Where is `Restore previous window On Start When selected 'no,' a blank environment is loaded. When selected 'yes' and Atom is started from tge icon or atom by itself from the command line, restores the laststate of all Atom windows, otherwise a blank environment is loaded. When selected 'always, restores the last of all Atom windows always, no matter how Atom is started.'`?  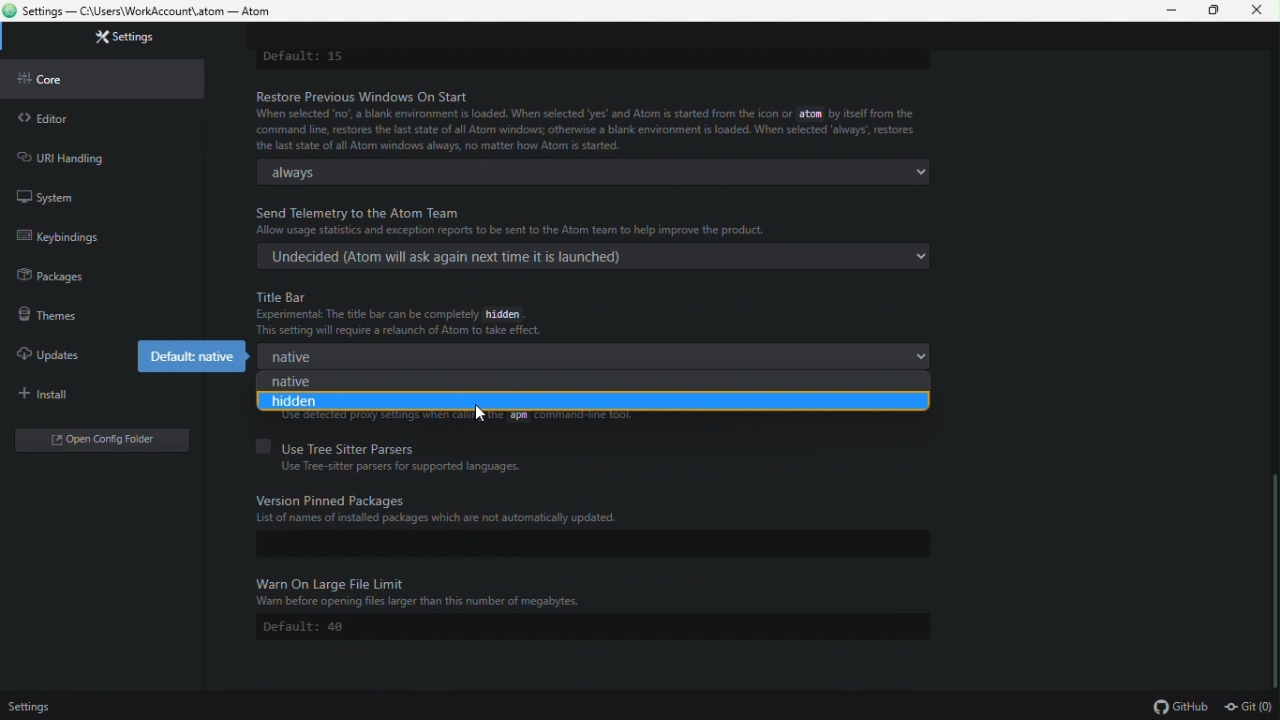 Restore previous window On Start When selected 'no,' a blank environment is loaded. When selected 'yes' and Atom is started from tge icon or atom by itself from the command line, restores the laststate of all Atom windows, otherwise a blank environment is loaded. When selected 'always, restores the last of all Atom windows always, no matter how Atom is started.' is located at coordinates (594, 120).